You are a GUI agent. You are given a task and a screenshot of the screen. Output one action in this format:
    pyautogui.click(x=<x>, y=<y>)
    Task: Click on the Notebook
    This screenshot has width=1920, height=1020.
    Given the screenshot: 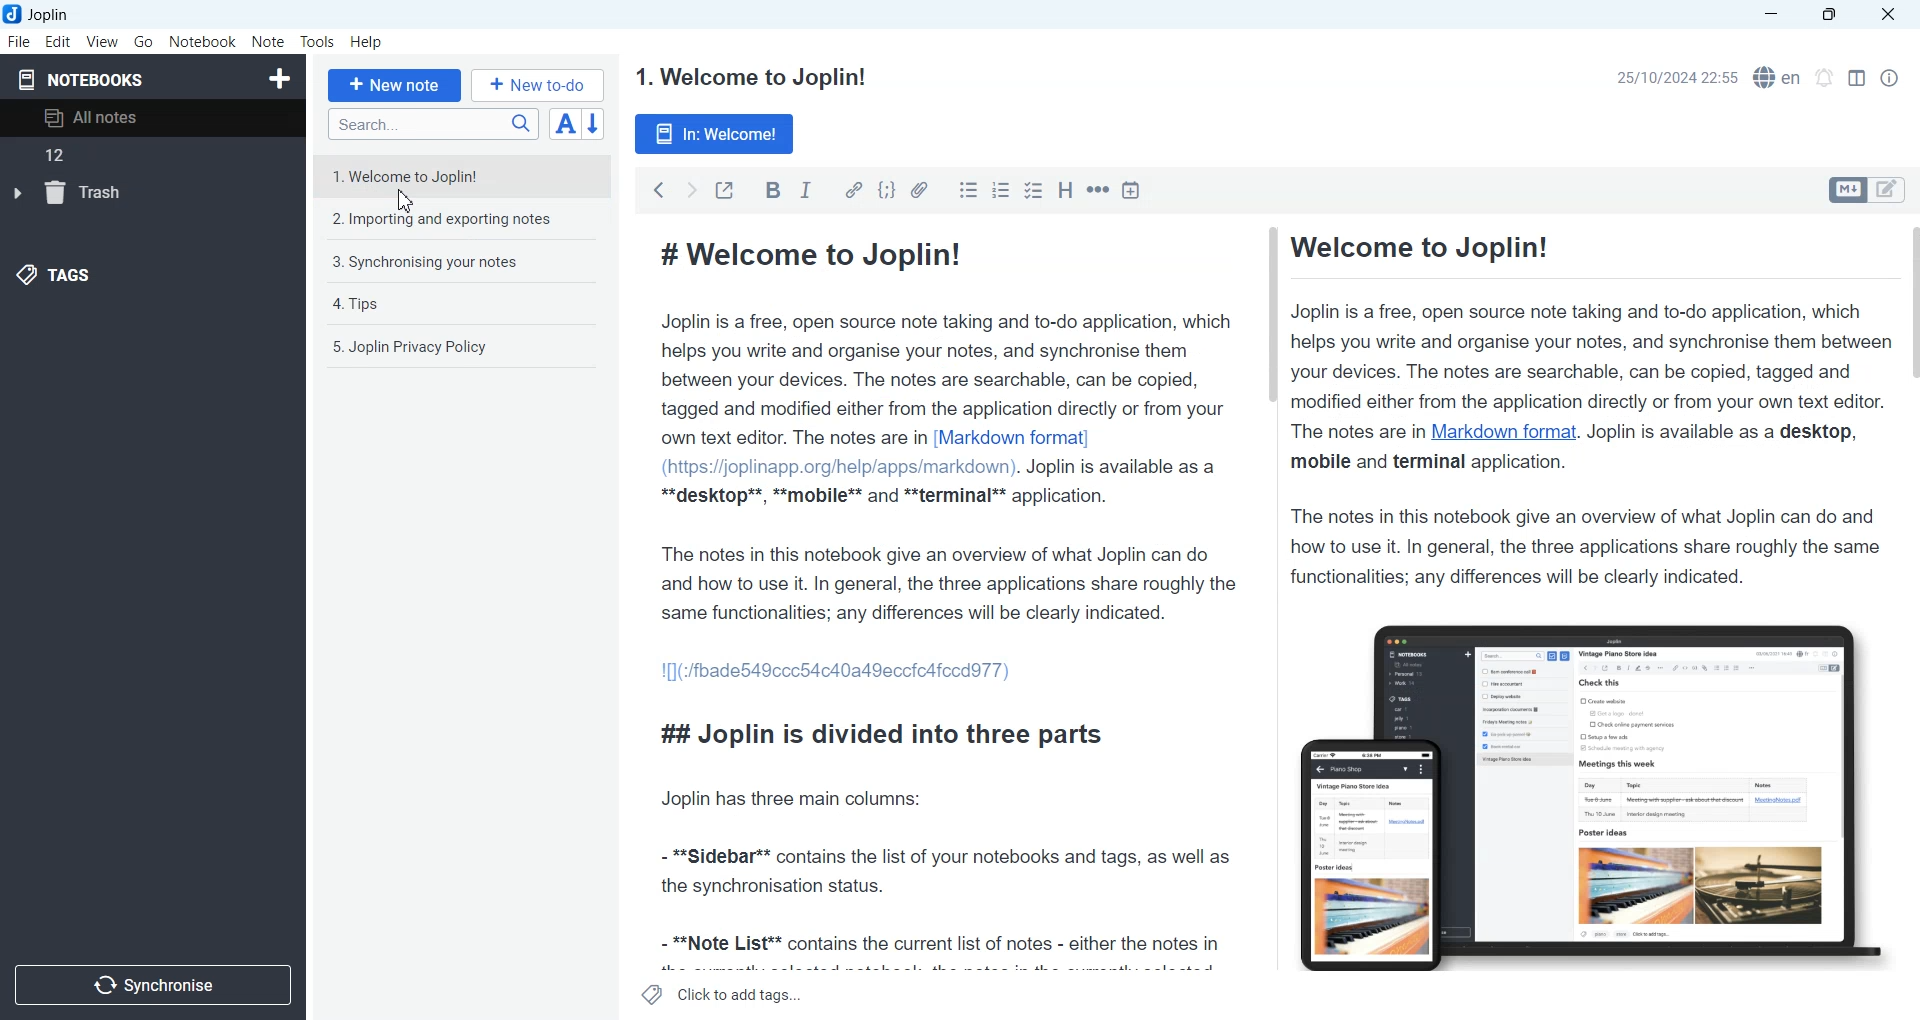 What is the action you would take?
    pyautogui.click(x=203, y=42)
    